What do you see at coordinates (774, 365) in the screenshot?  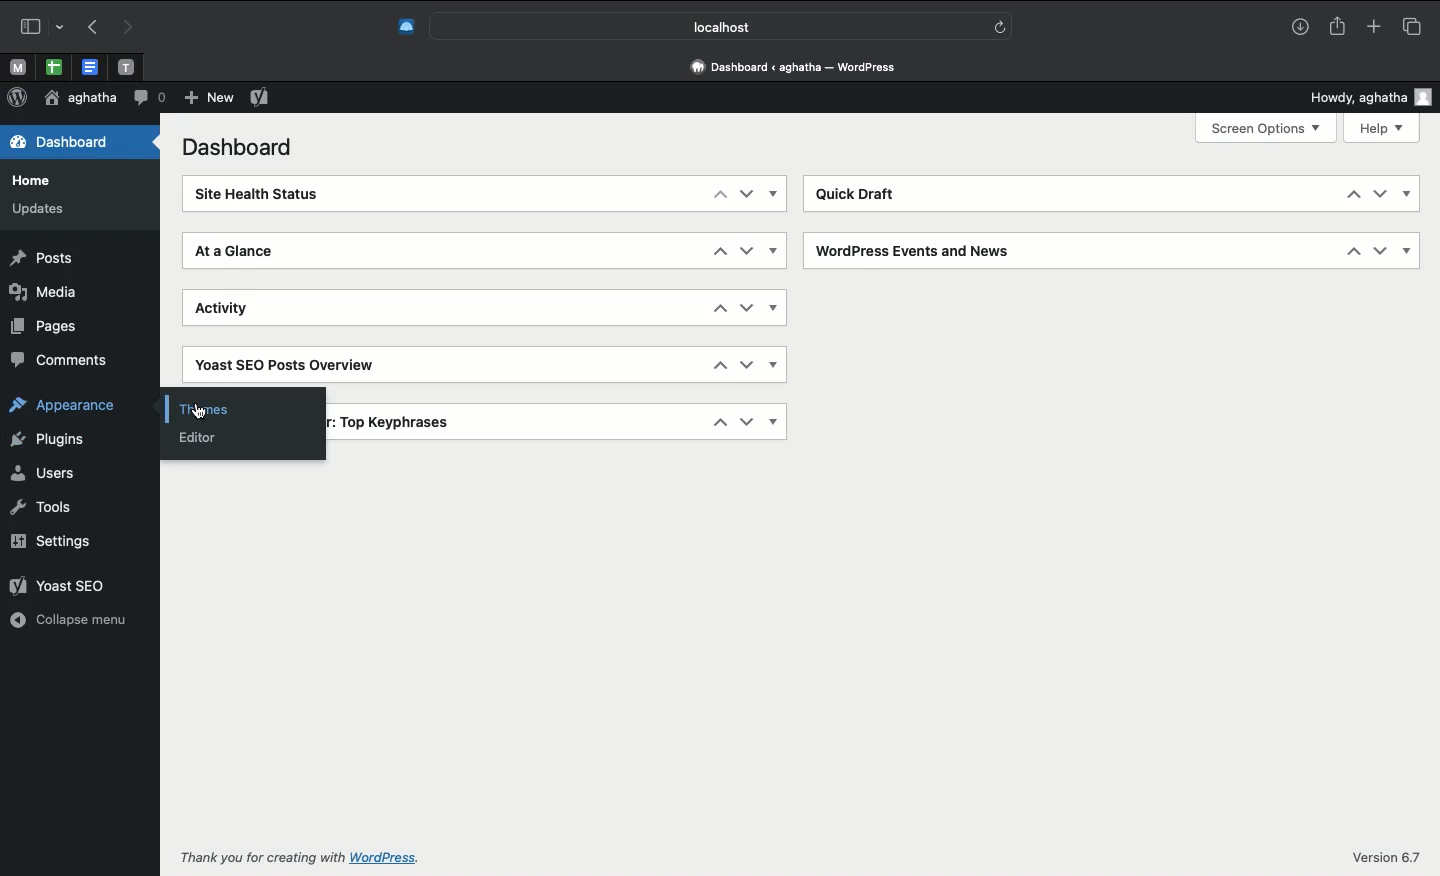 I see `Show` at bounding box center [774, 365].